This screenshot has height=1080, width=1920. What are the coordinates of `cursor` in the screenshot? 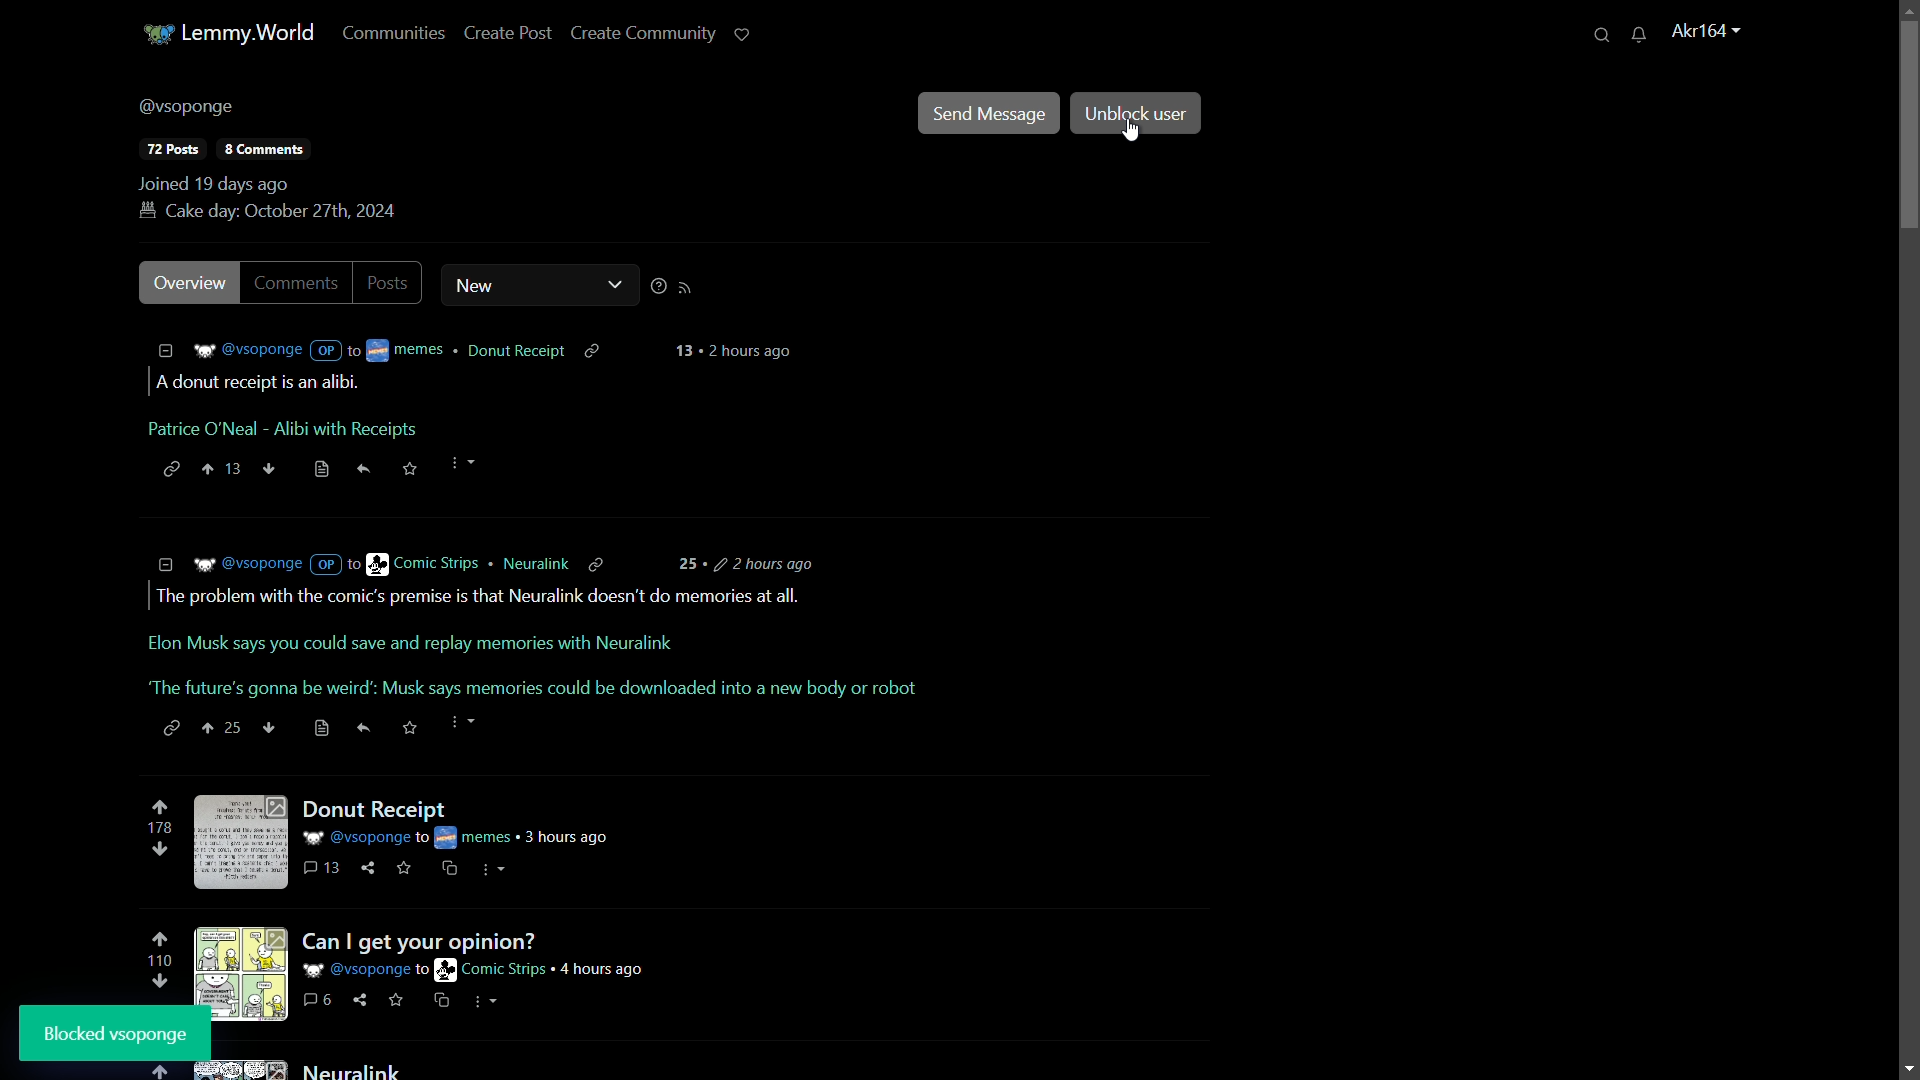 It's located at (1129, 136).